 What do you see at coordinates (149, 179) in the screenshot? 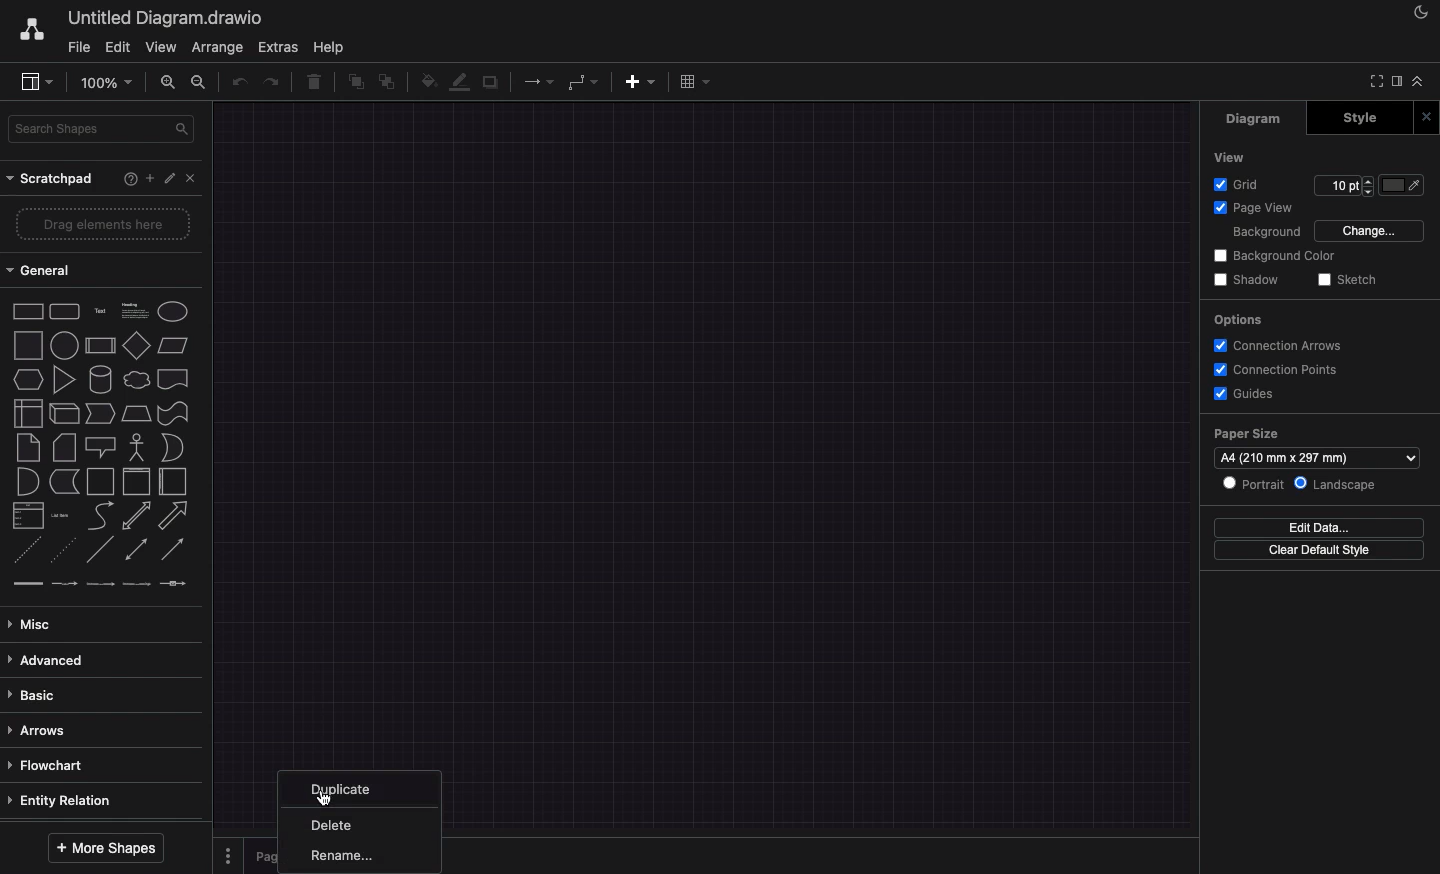
I see `add` at bounding box center [149, 179].